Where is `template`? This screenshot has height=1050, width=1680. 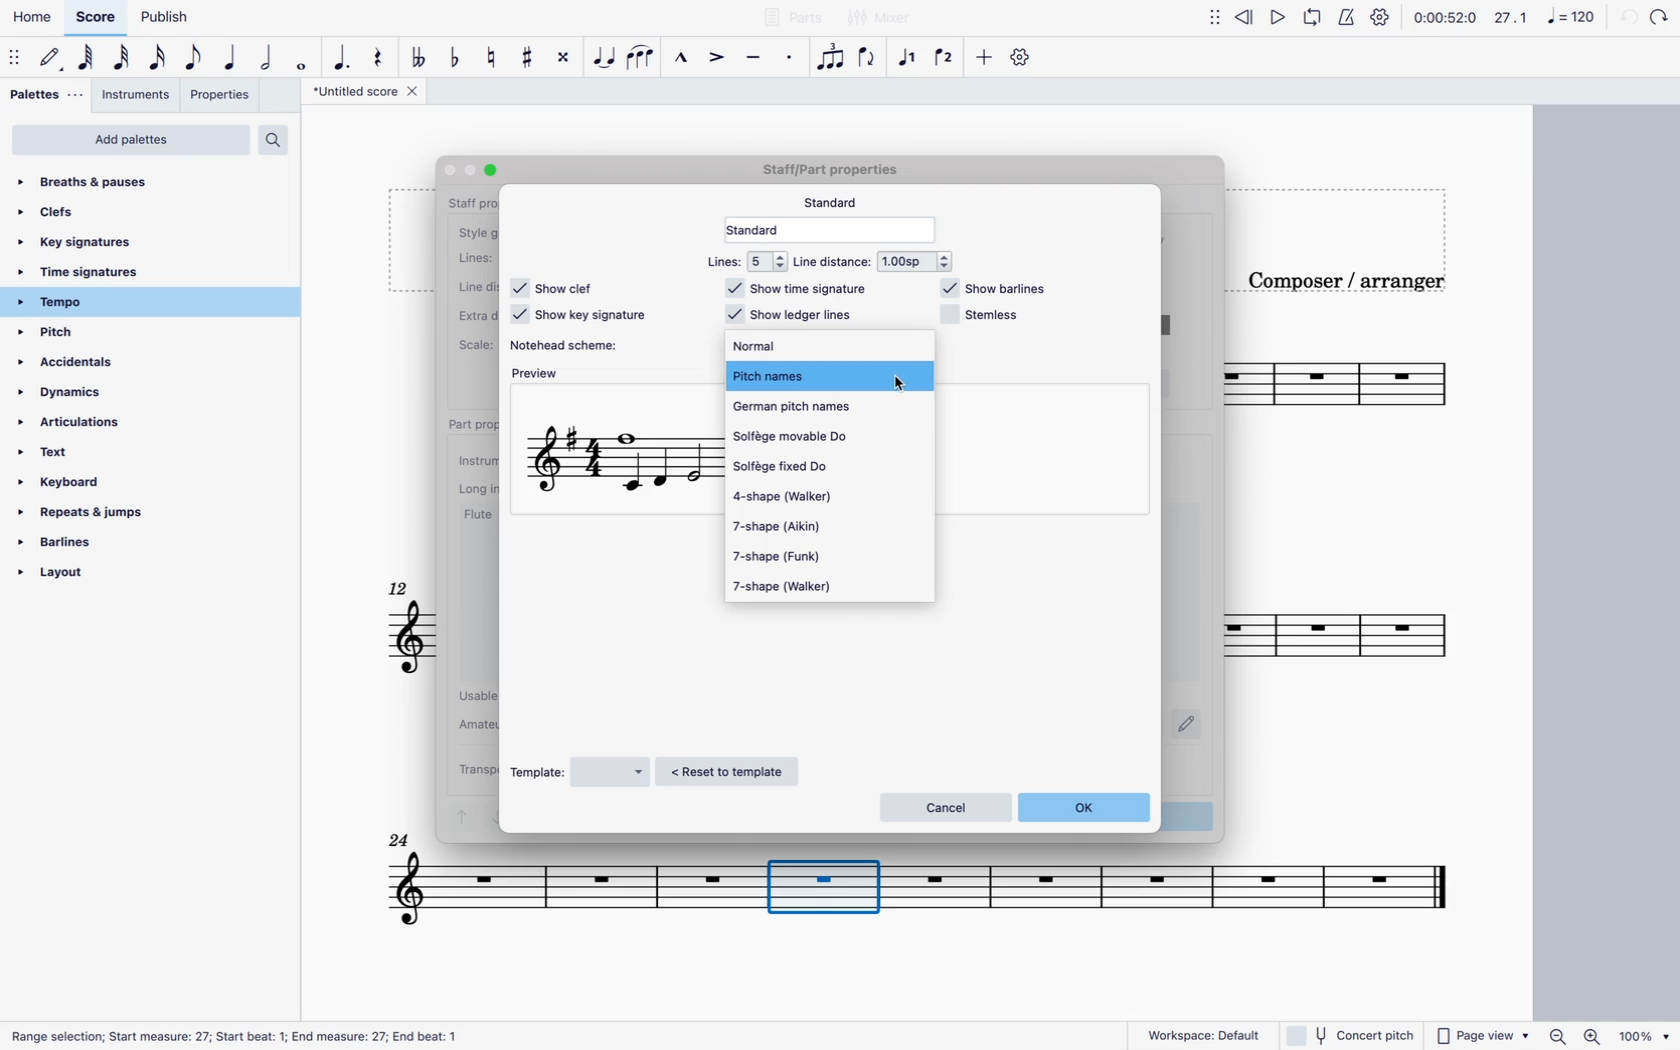
template is located at coordinates (580, 772).